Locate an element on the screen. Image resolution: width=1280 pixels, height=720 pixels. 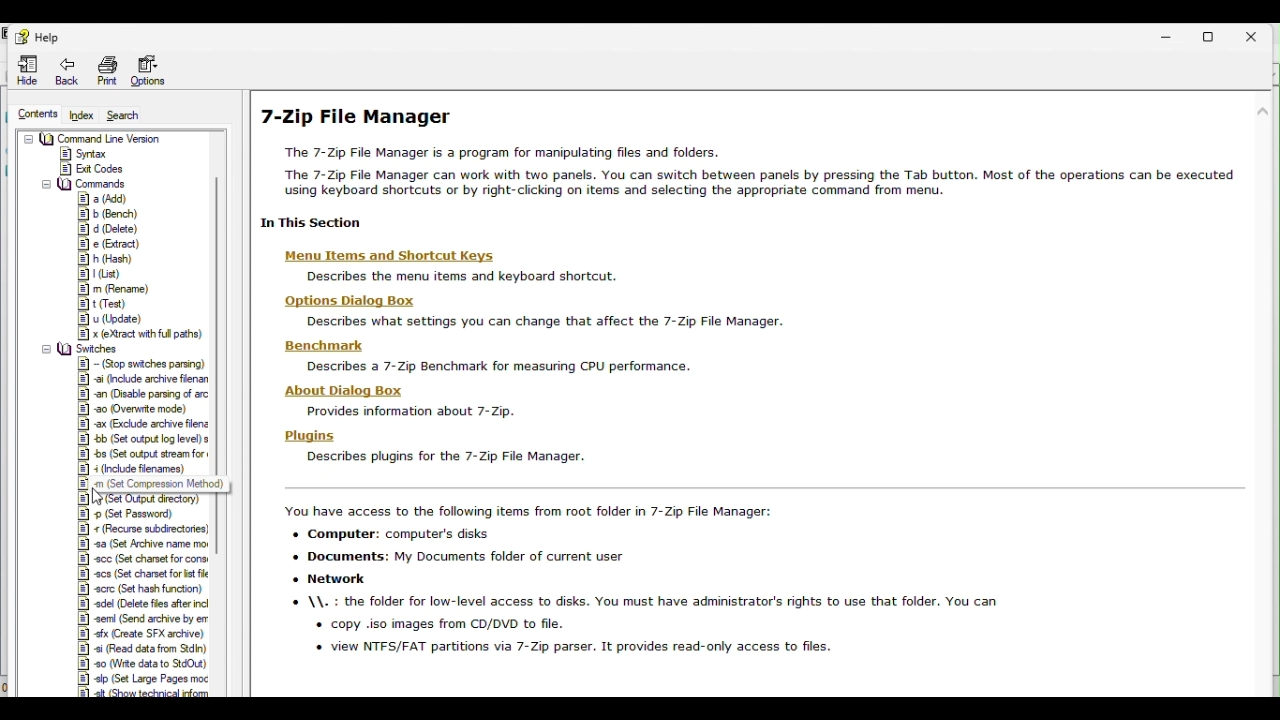
include filenames is located at coordinates (143, 469).